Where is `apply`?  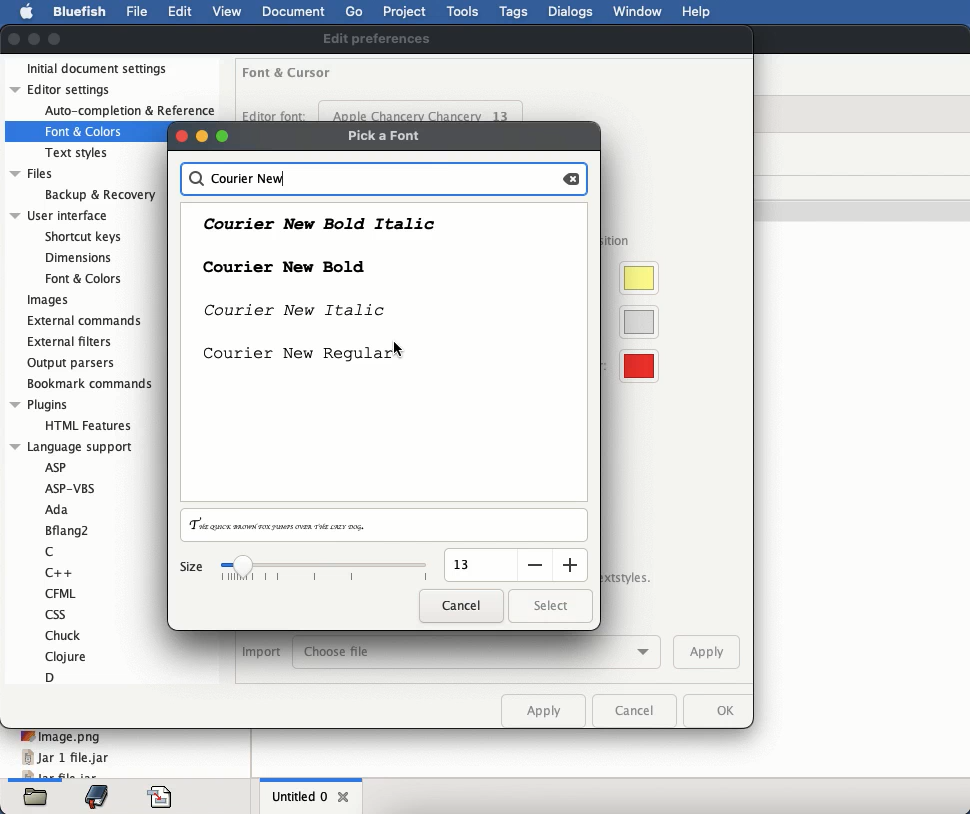 apply is located at coordinates (701, 650).